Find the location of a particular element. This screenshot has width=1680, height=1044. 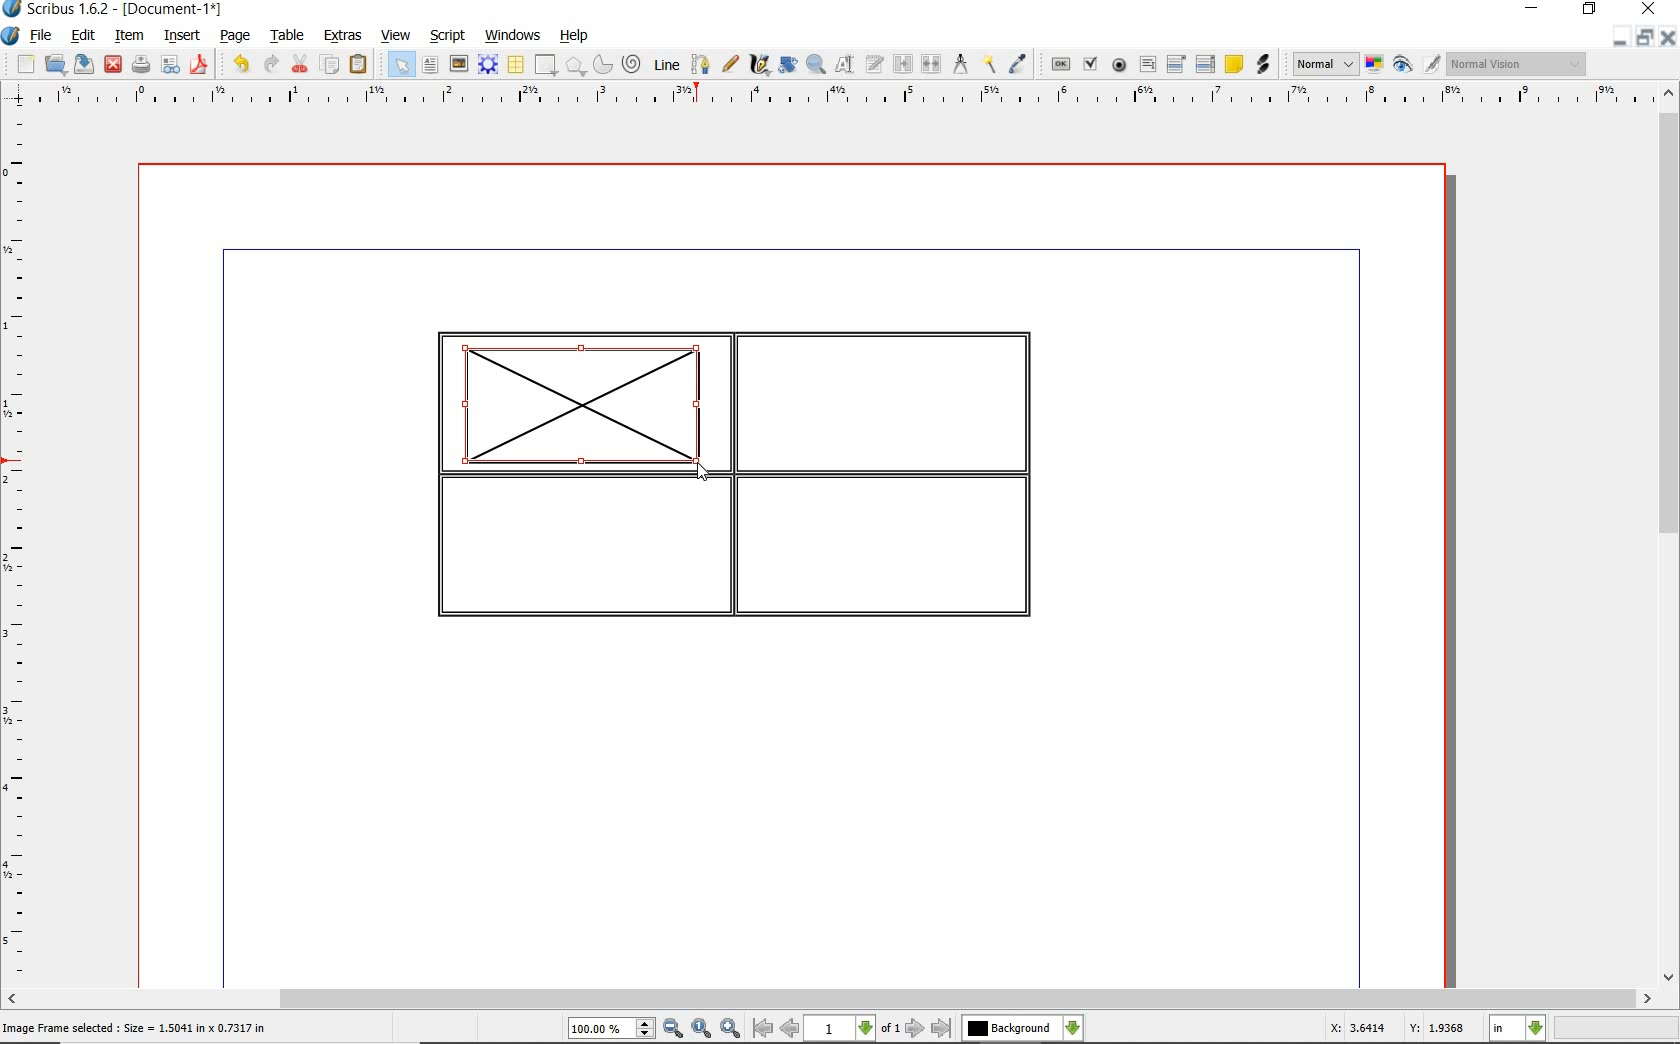

line is located at coordinates (667, 63).